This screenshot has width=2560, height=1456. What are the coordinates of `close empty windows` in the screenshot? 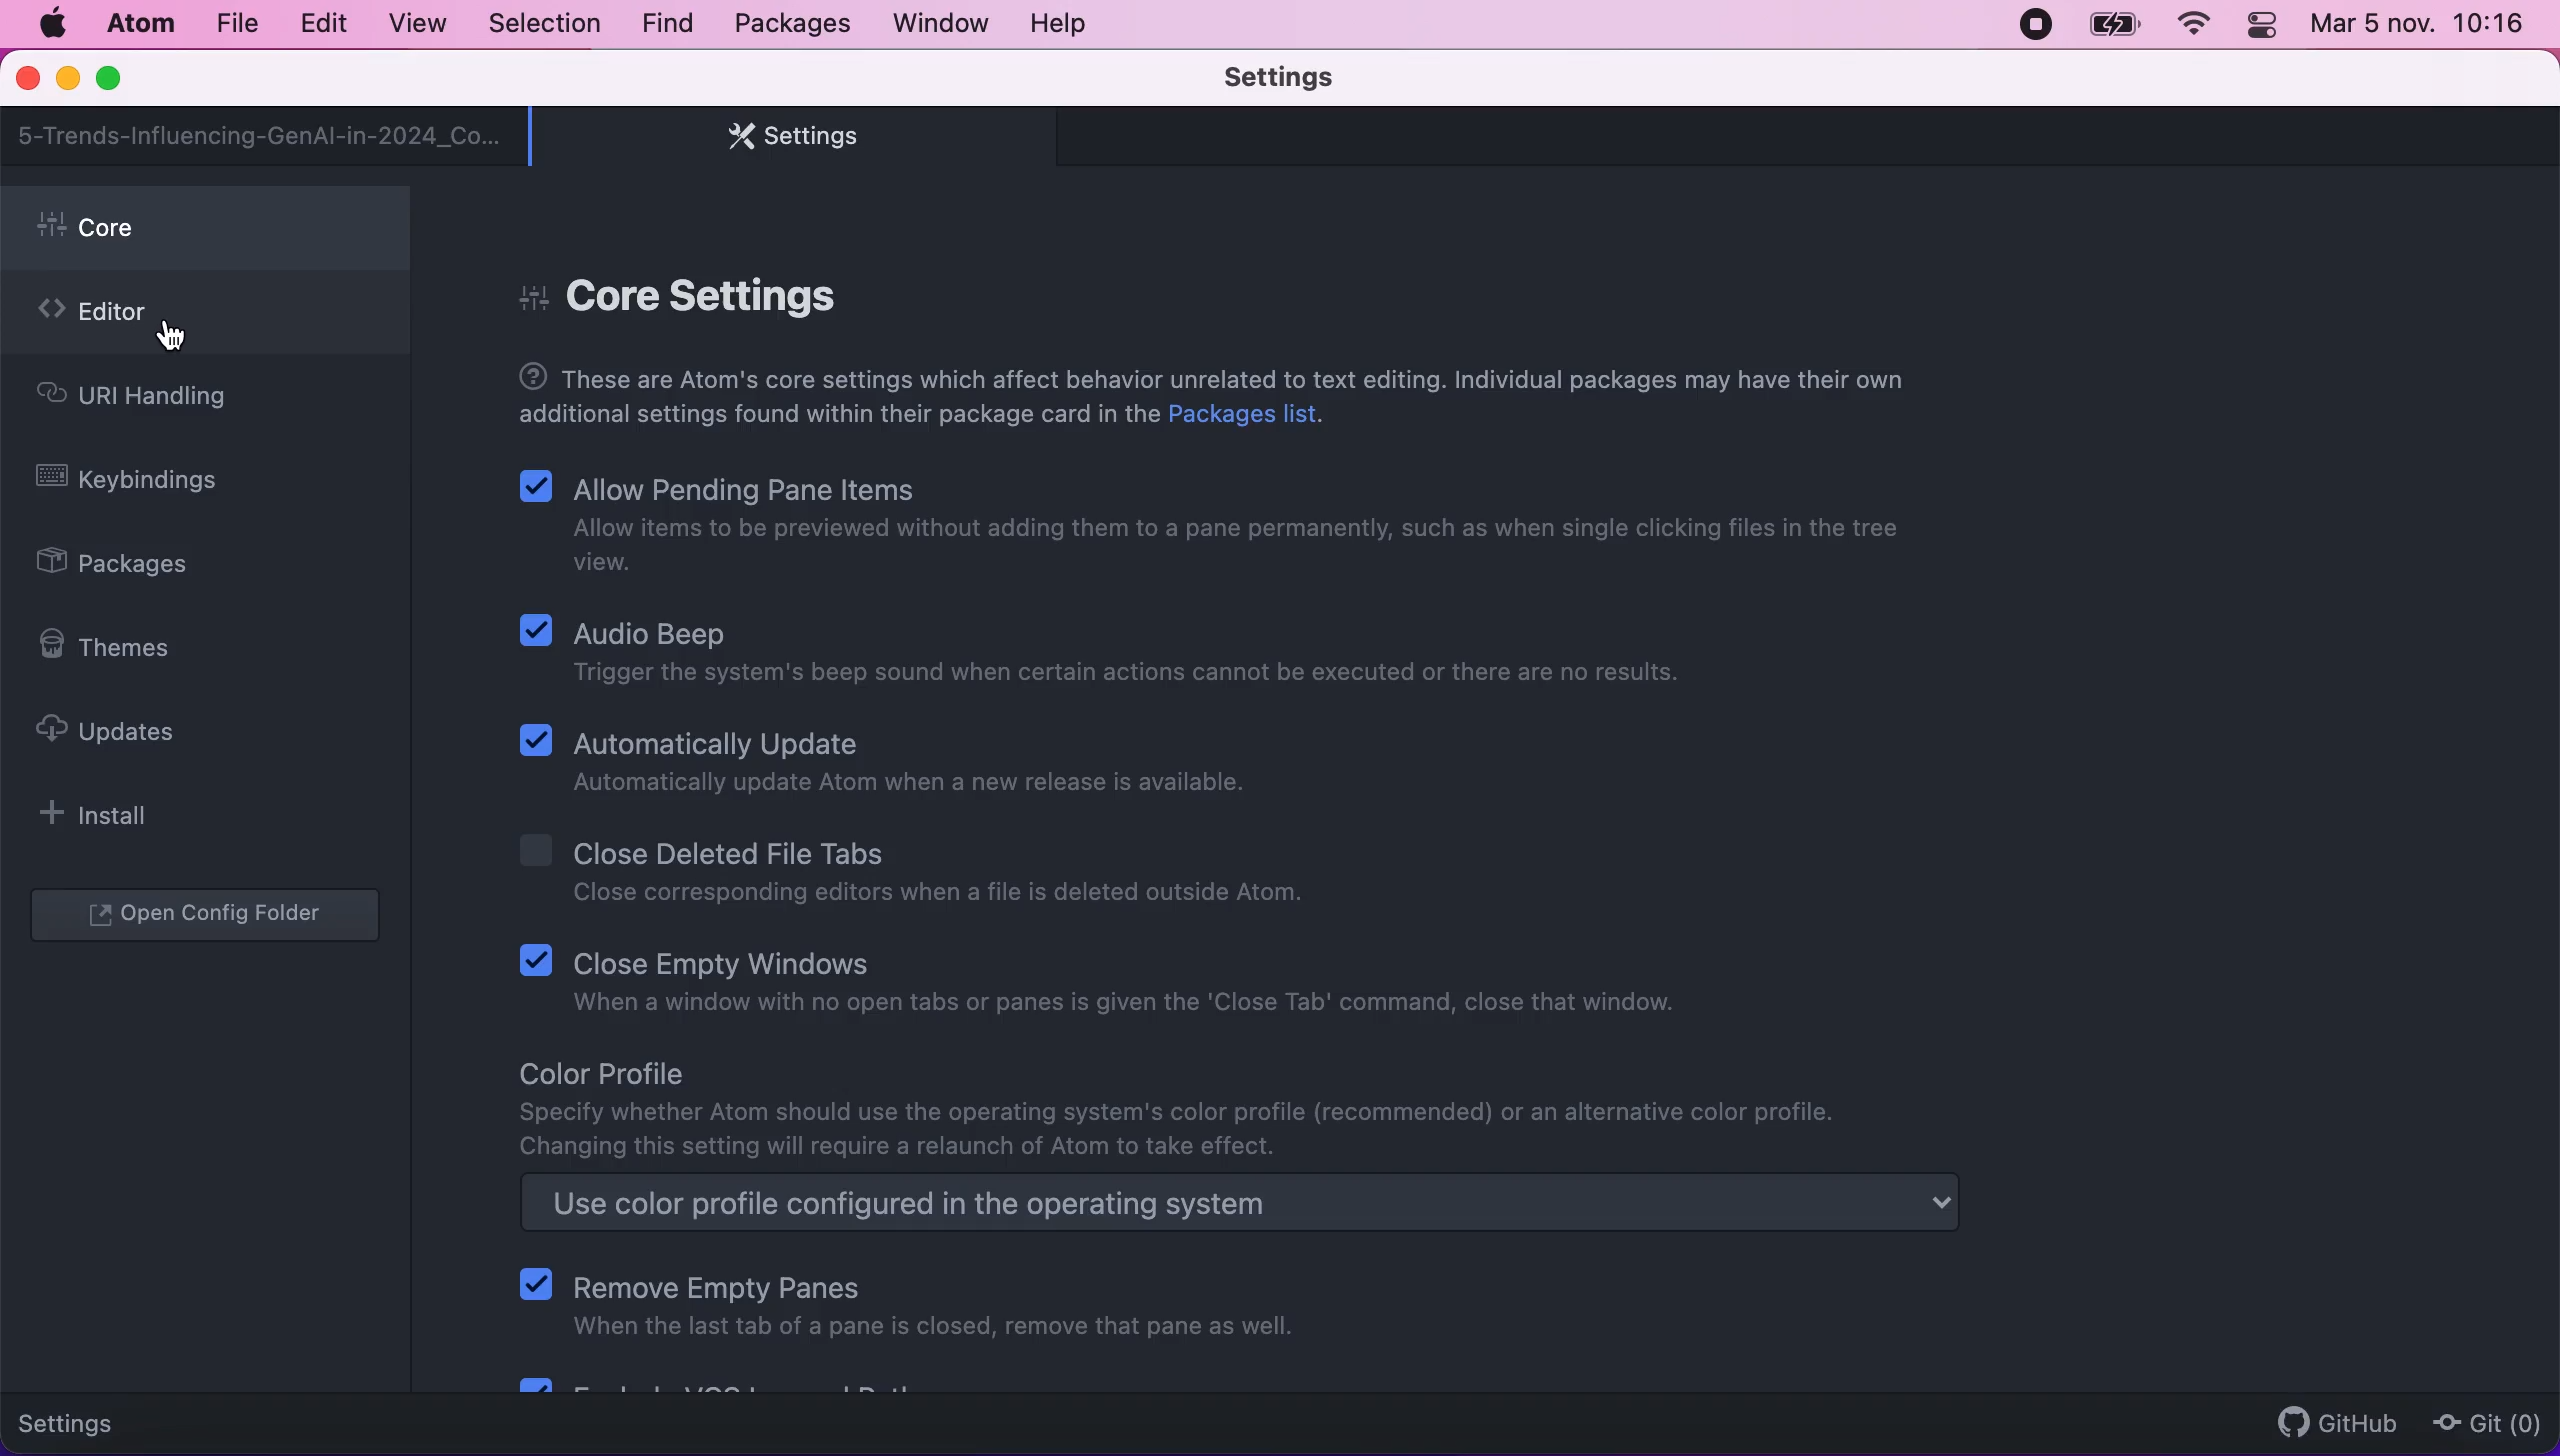 It's located at (1123, 989).